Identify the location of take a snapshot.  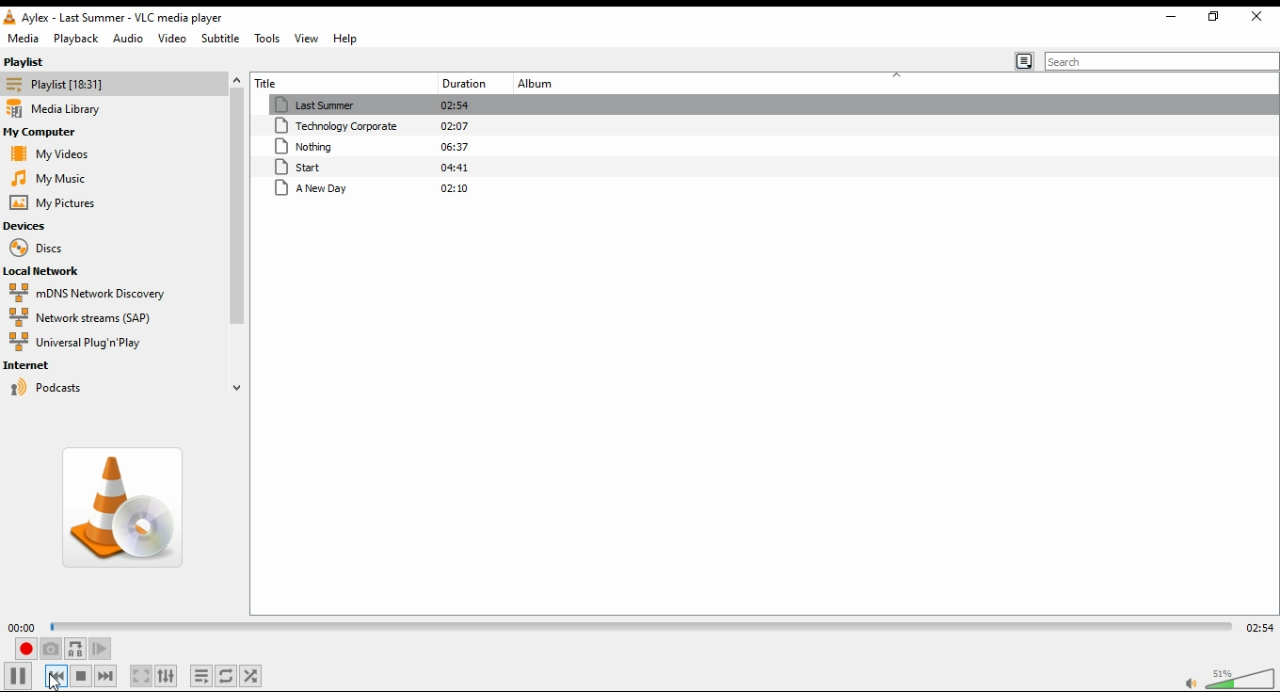
(50, 649).